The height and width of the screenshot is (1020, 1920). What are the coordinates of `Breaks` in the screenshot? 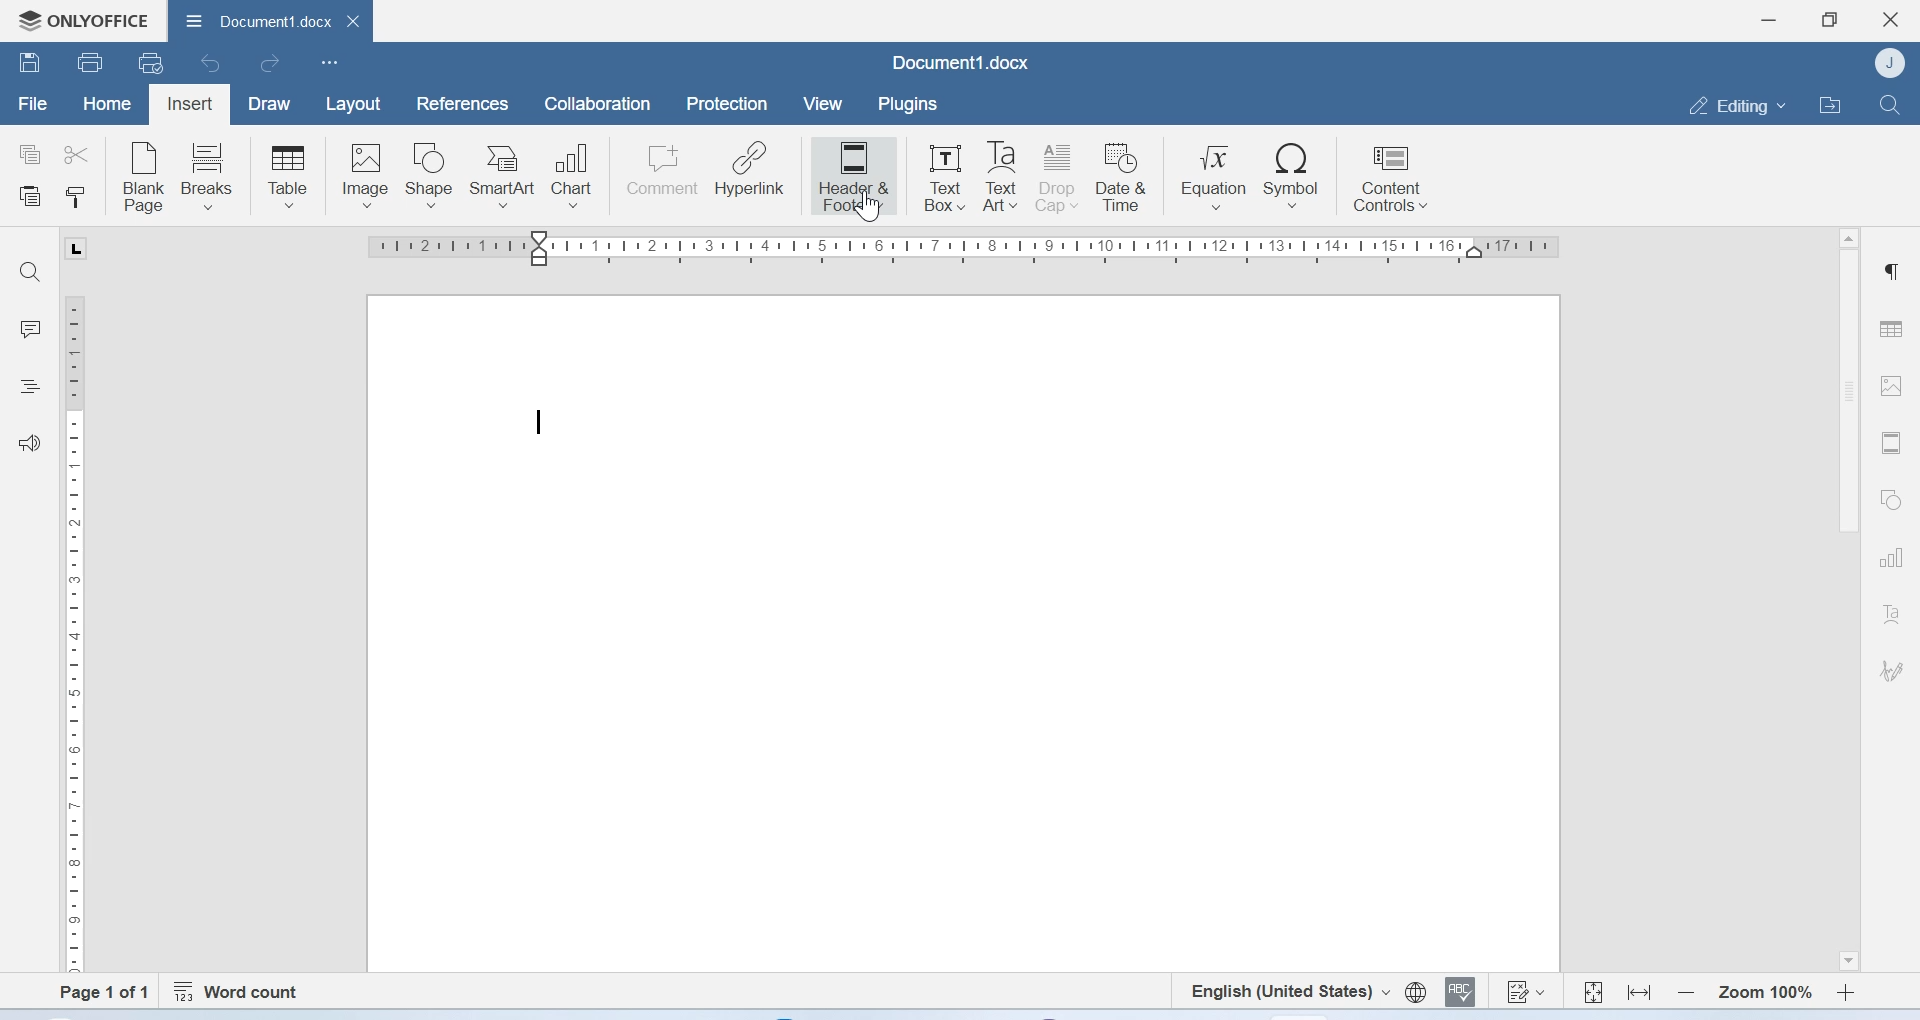 It's located at (213, 175).